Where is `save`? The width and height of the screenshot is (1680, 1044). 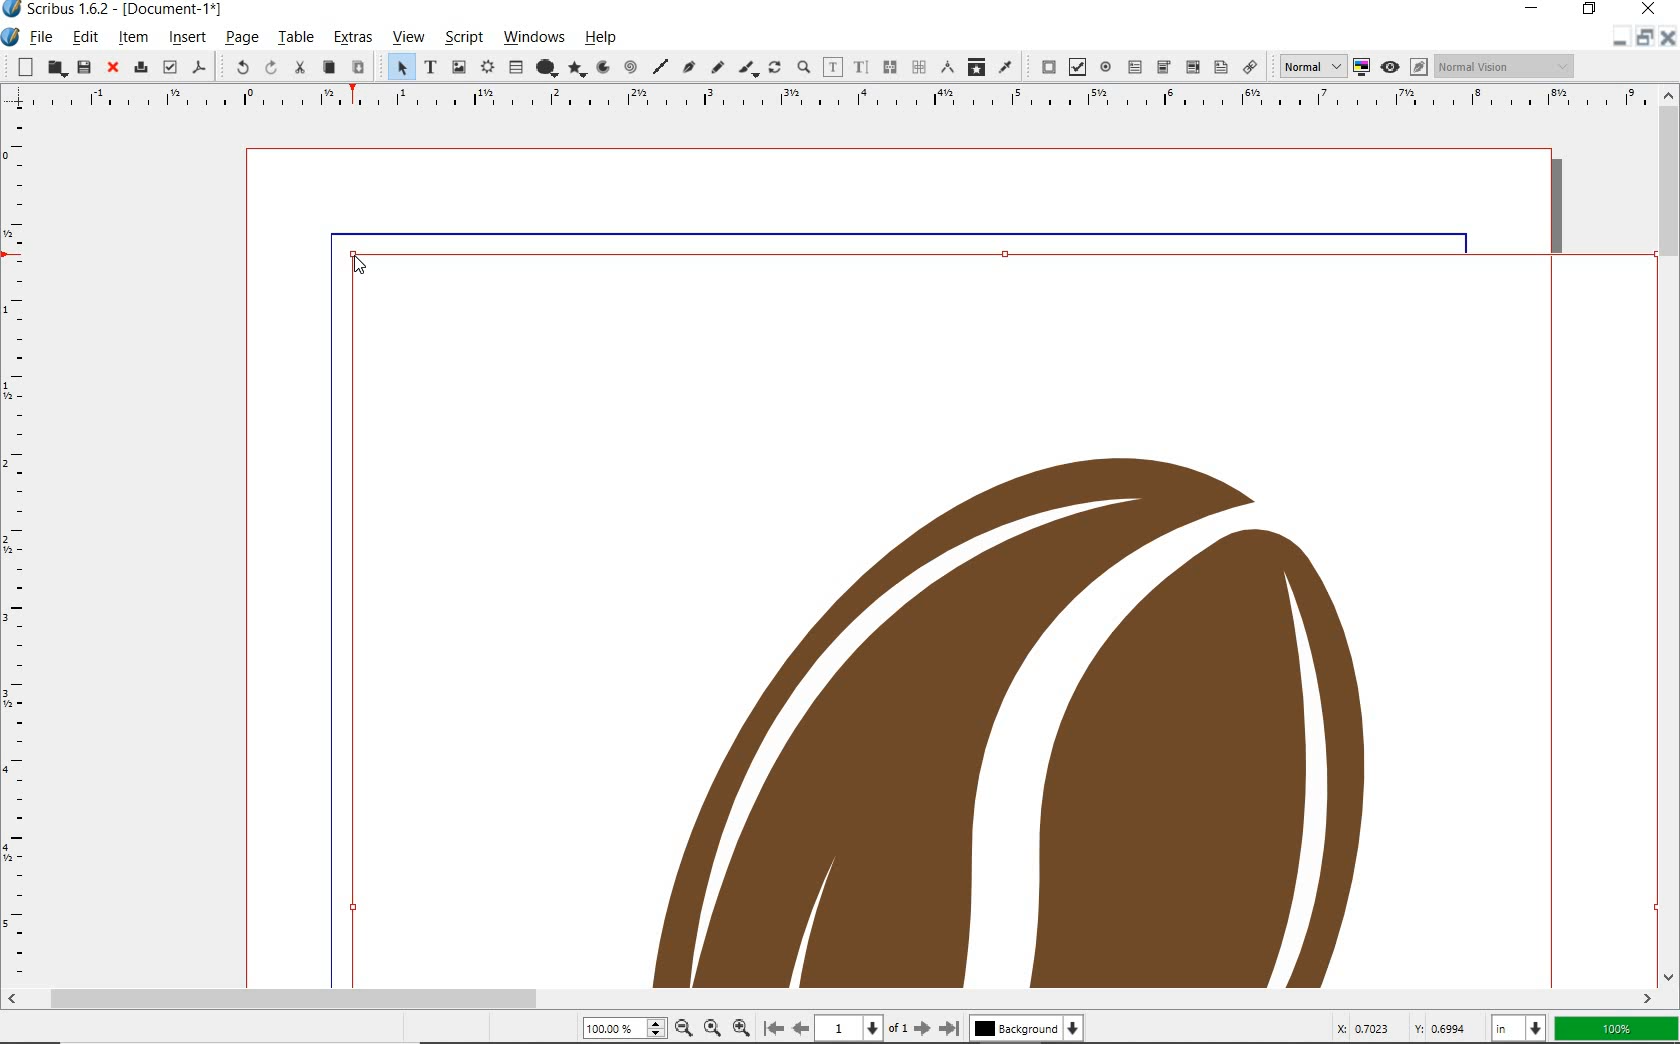 save is located at coordinates (83, 69).